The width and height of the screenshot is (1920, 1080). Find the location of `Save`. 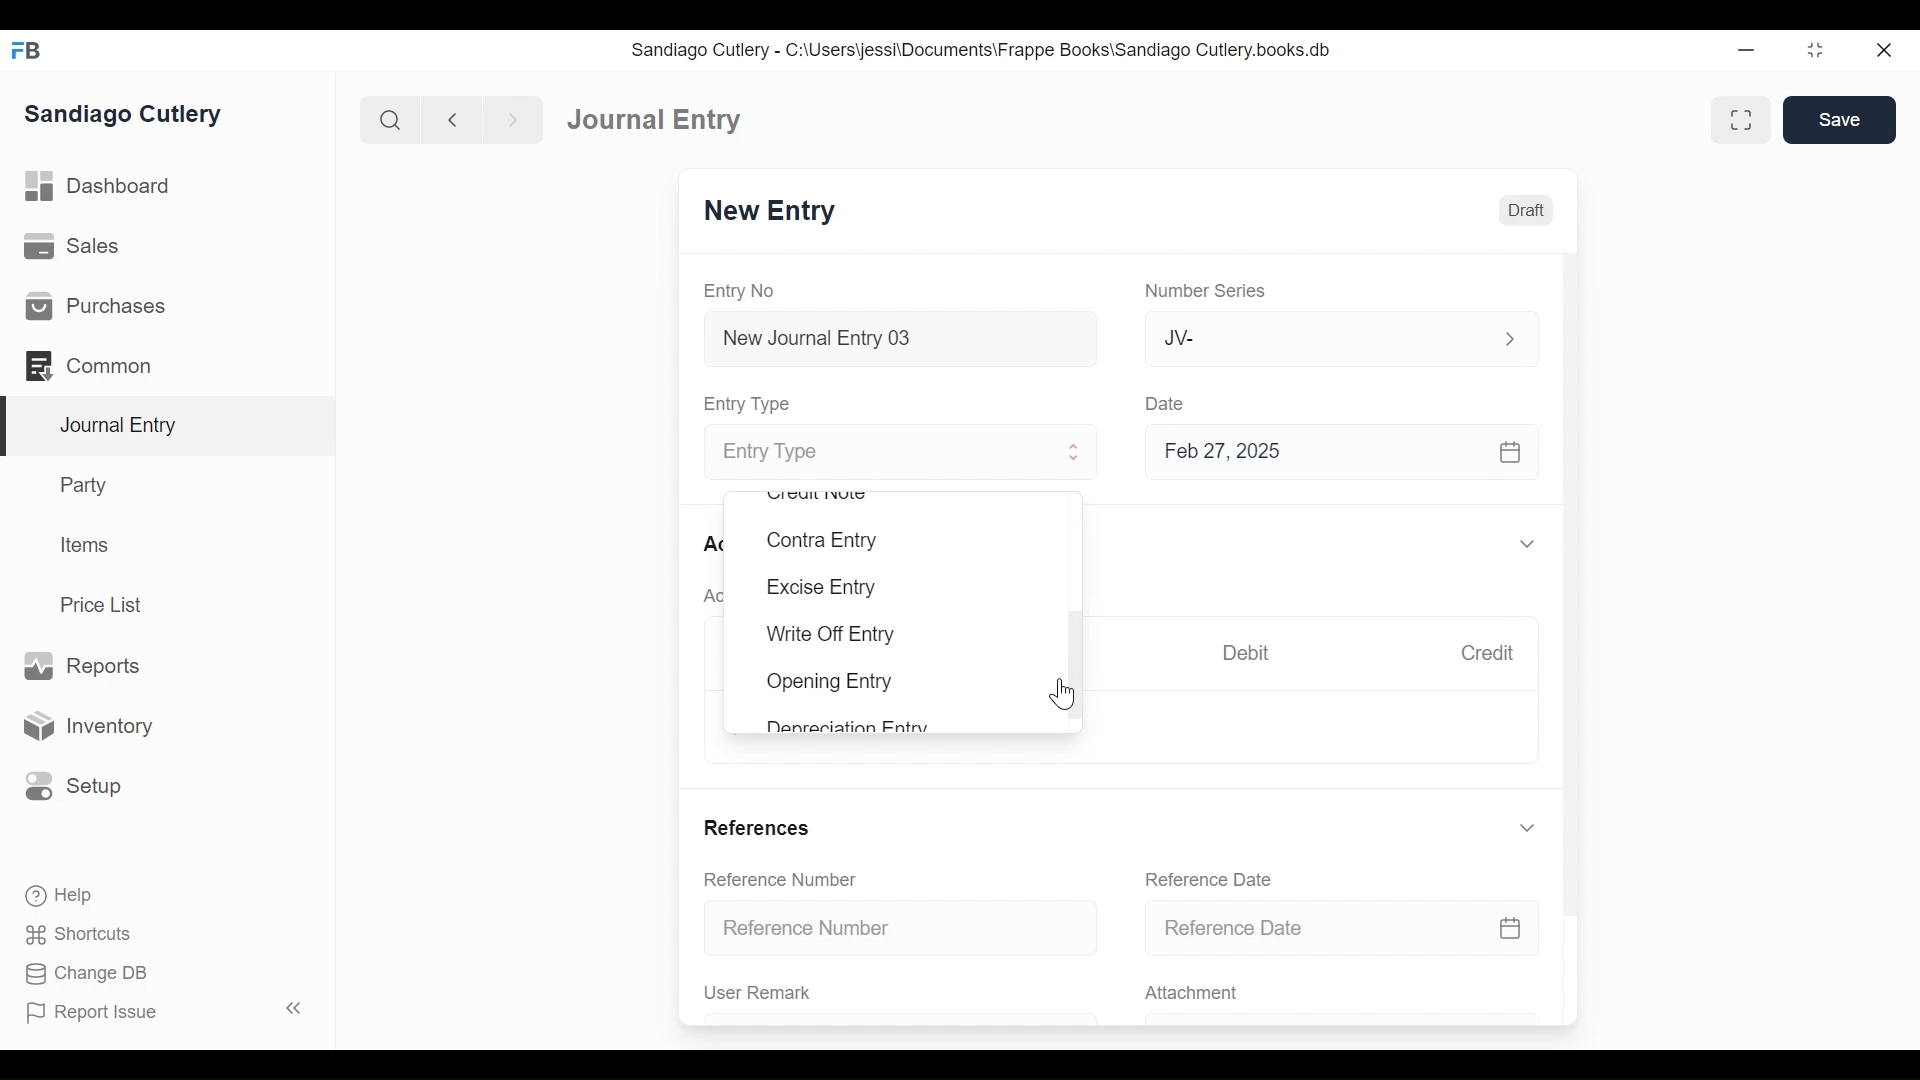

Save is located at coordinates (1842, 120).